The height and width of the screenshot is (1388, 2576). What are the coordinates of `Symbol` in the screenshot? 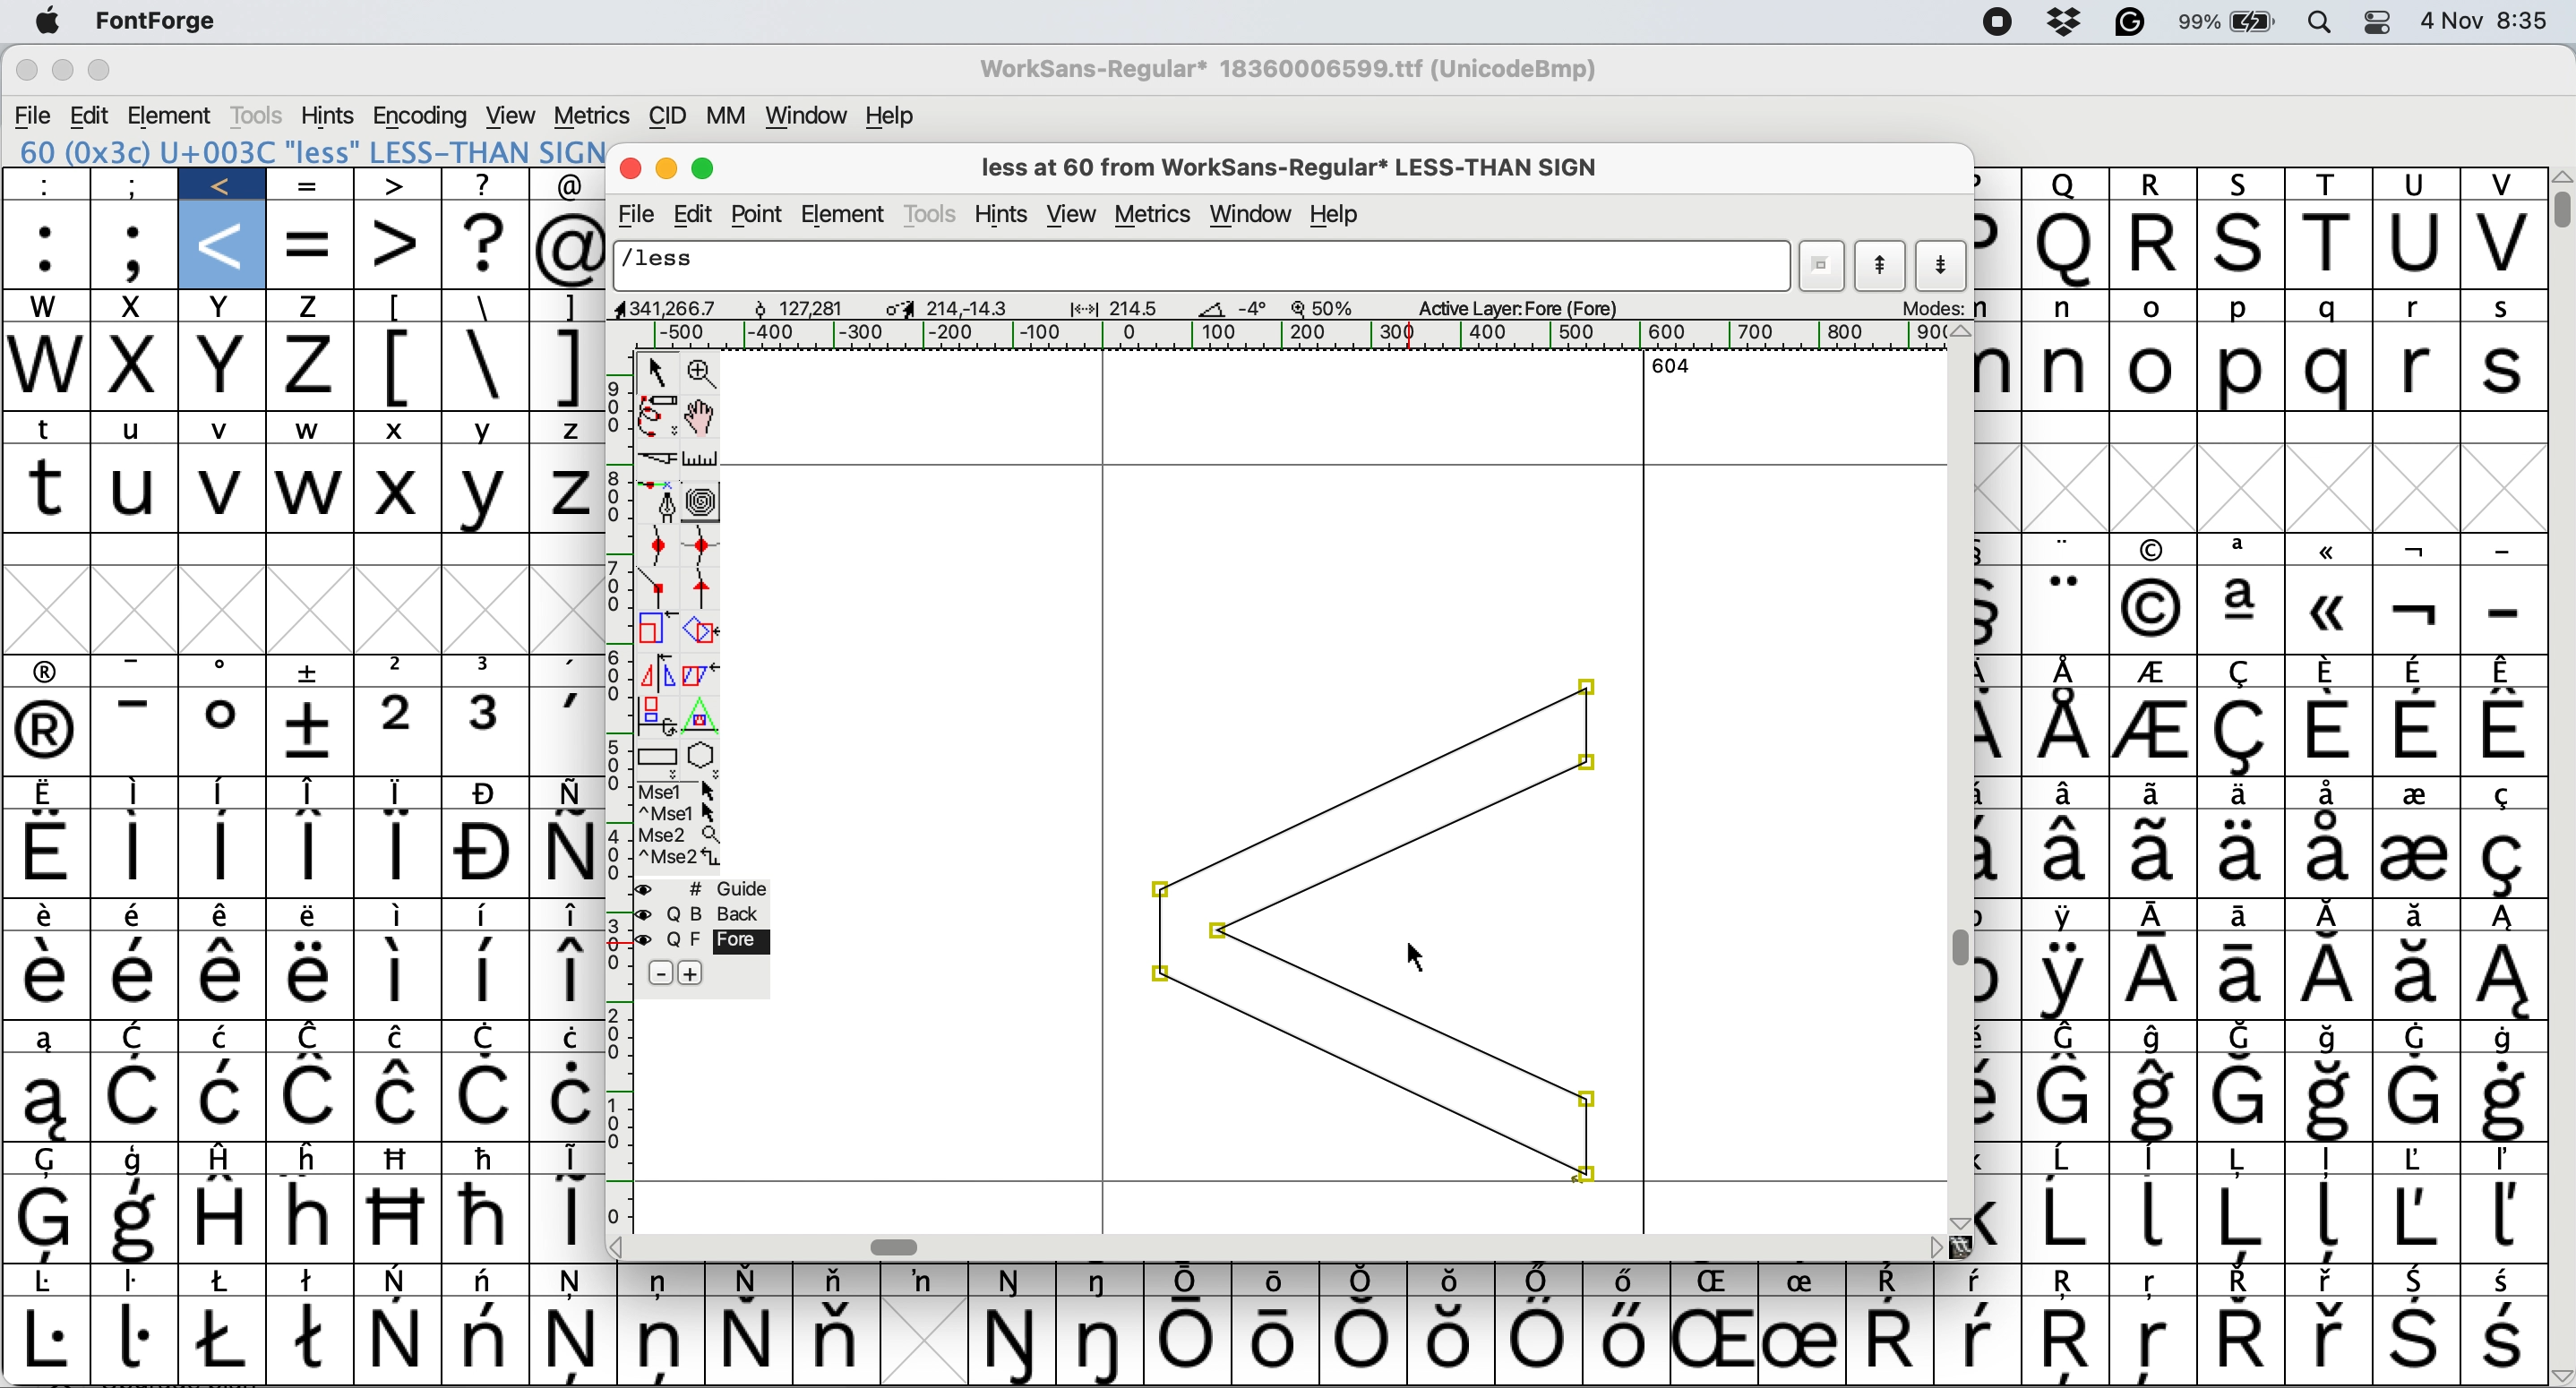 It's located at (2502, 1101).